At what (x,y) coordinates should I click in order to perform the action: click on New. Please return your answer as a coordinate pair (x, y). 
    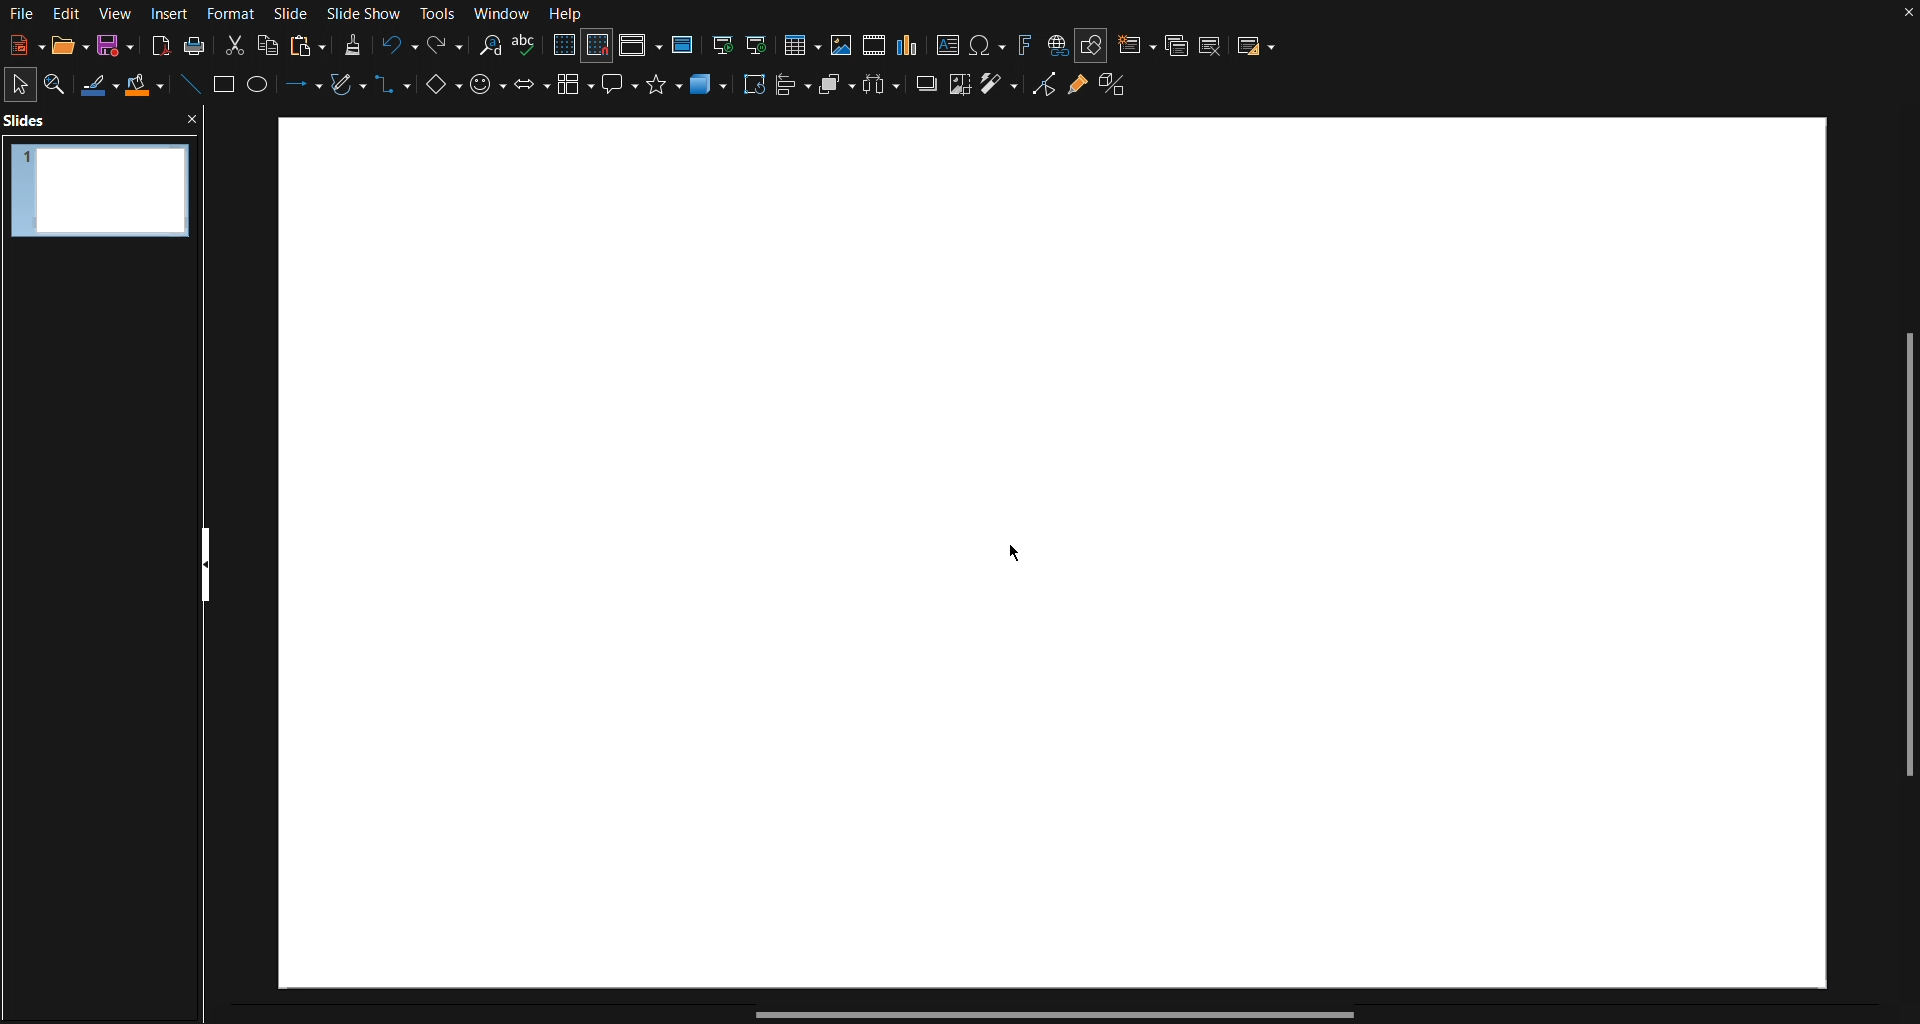
    Looking at the image, I should click on (20, 47).